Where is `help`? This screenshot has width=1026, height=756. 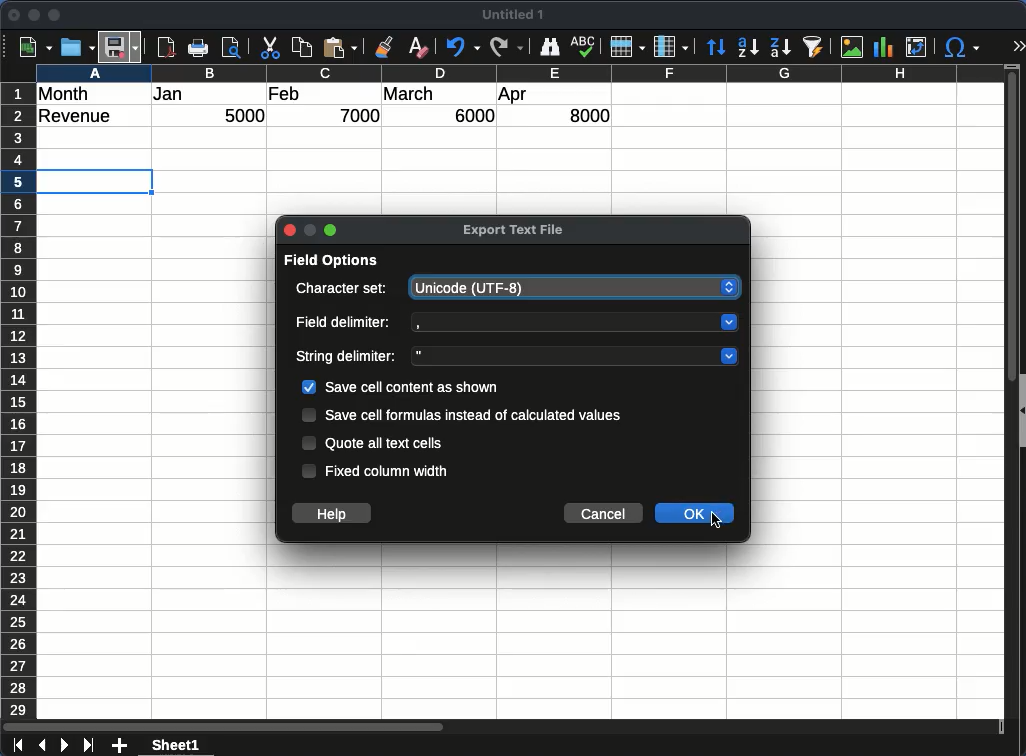 help is located at coordinates (333, 513).